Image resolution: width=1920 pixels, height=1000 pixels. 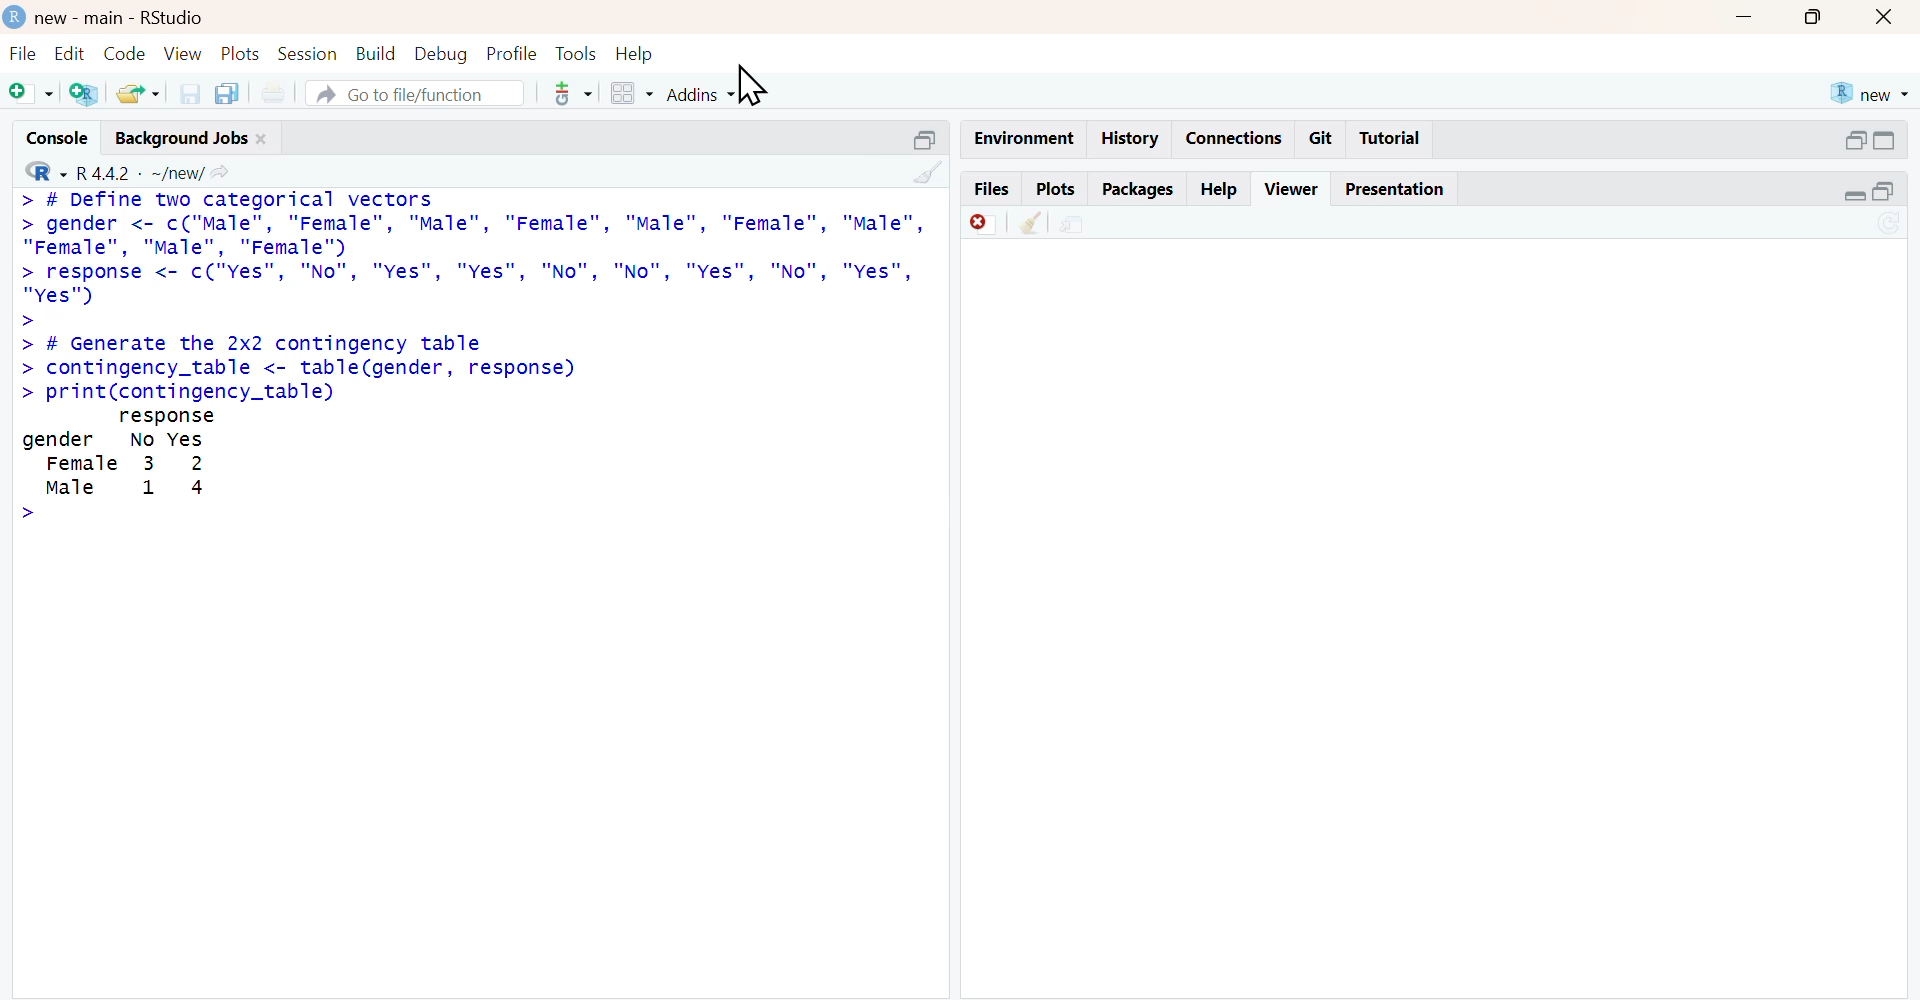 What do you see at coordinates (72, 54) in the screenshot?
I see `edit` at bounding box center [72, 54].